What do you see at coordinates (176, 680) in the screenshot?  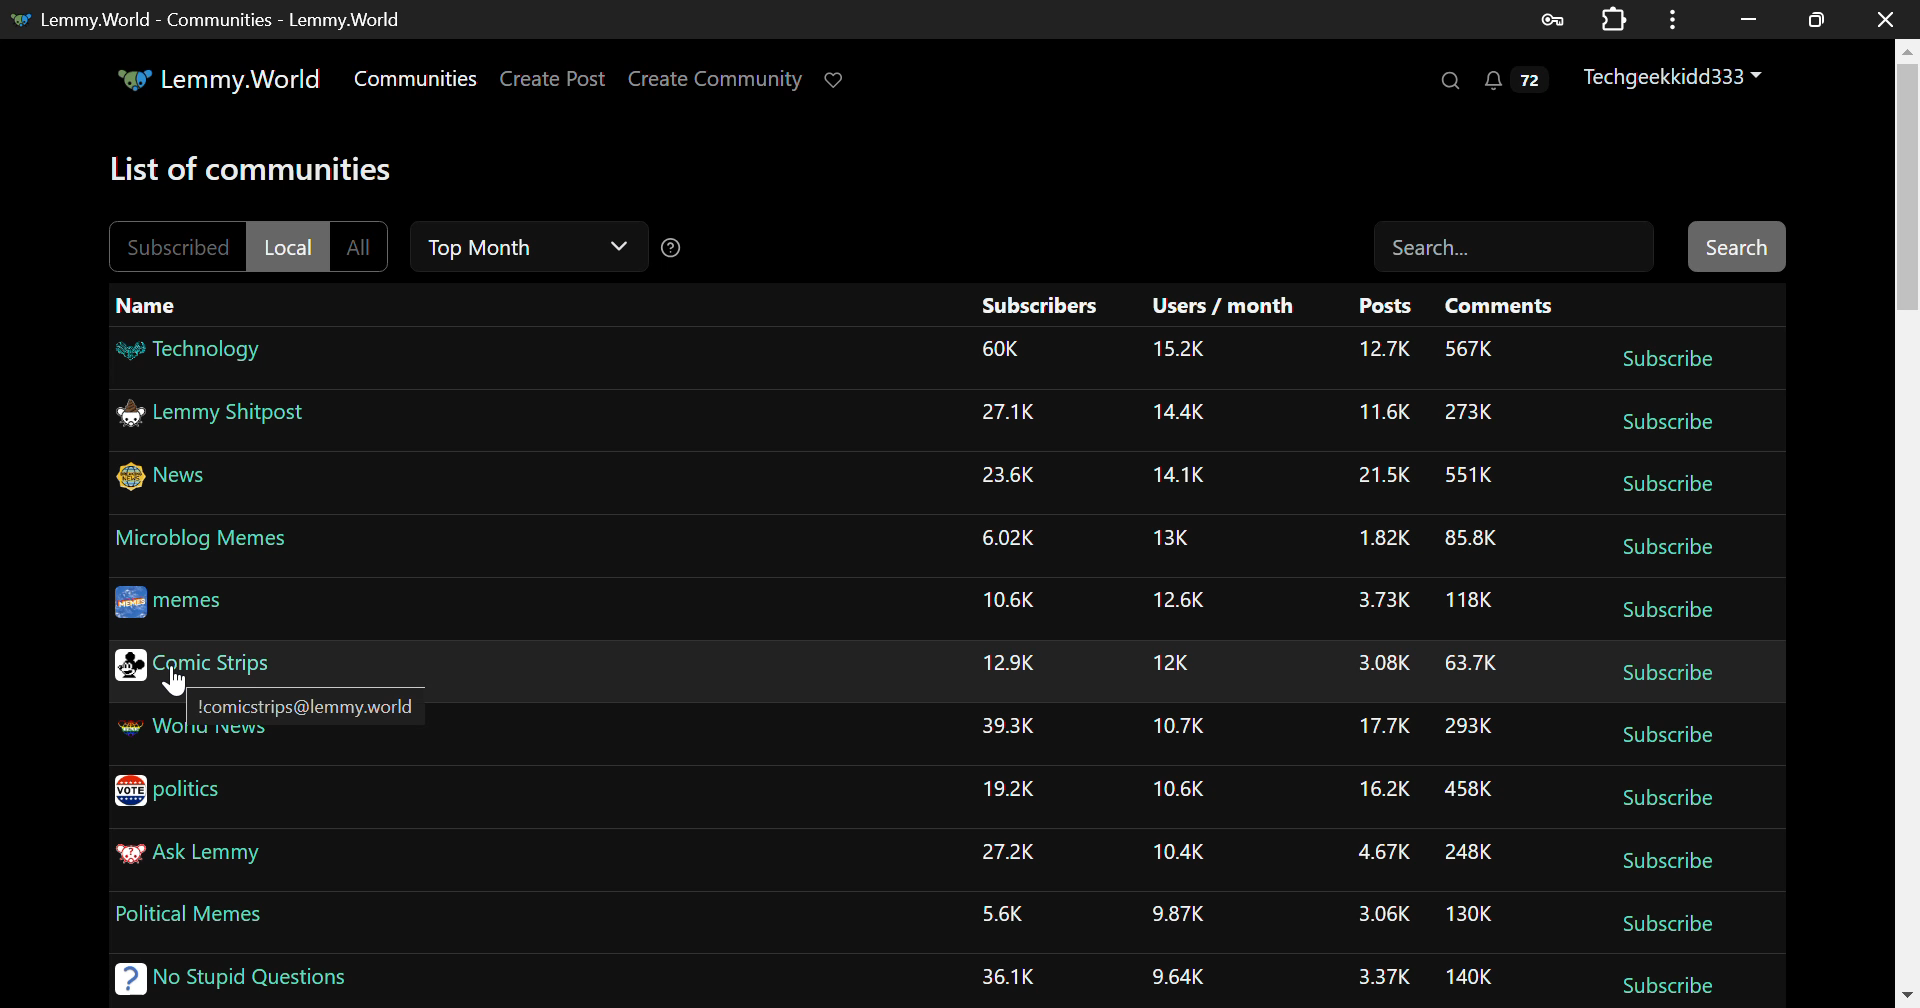 I see `Cursor Position` at bounding box center [176, 680].